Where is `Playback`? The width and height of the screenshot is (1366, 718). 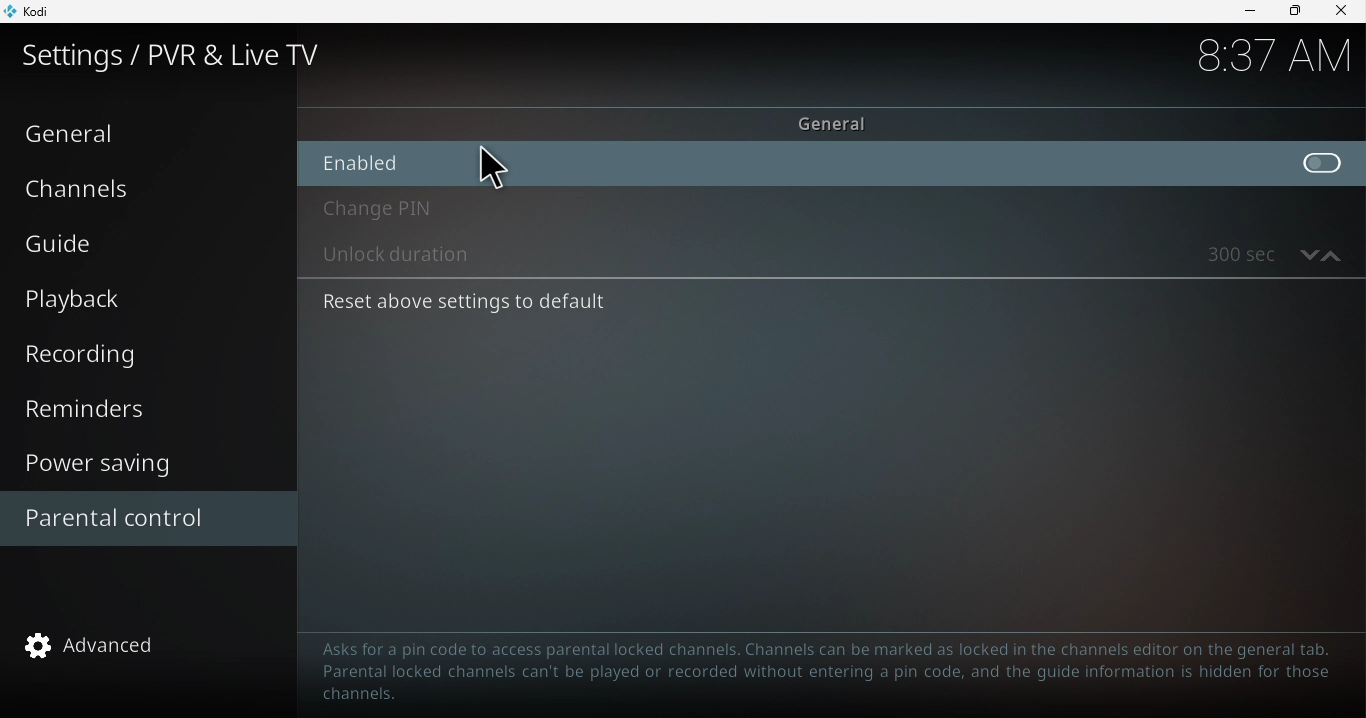
Playback is located at coordinates (138, 301).